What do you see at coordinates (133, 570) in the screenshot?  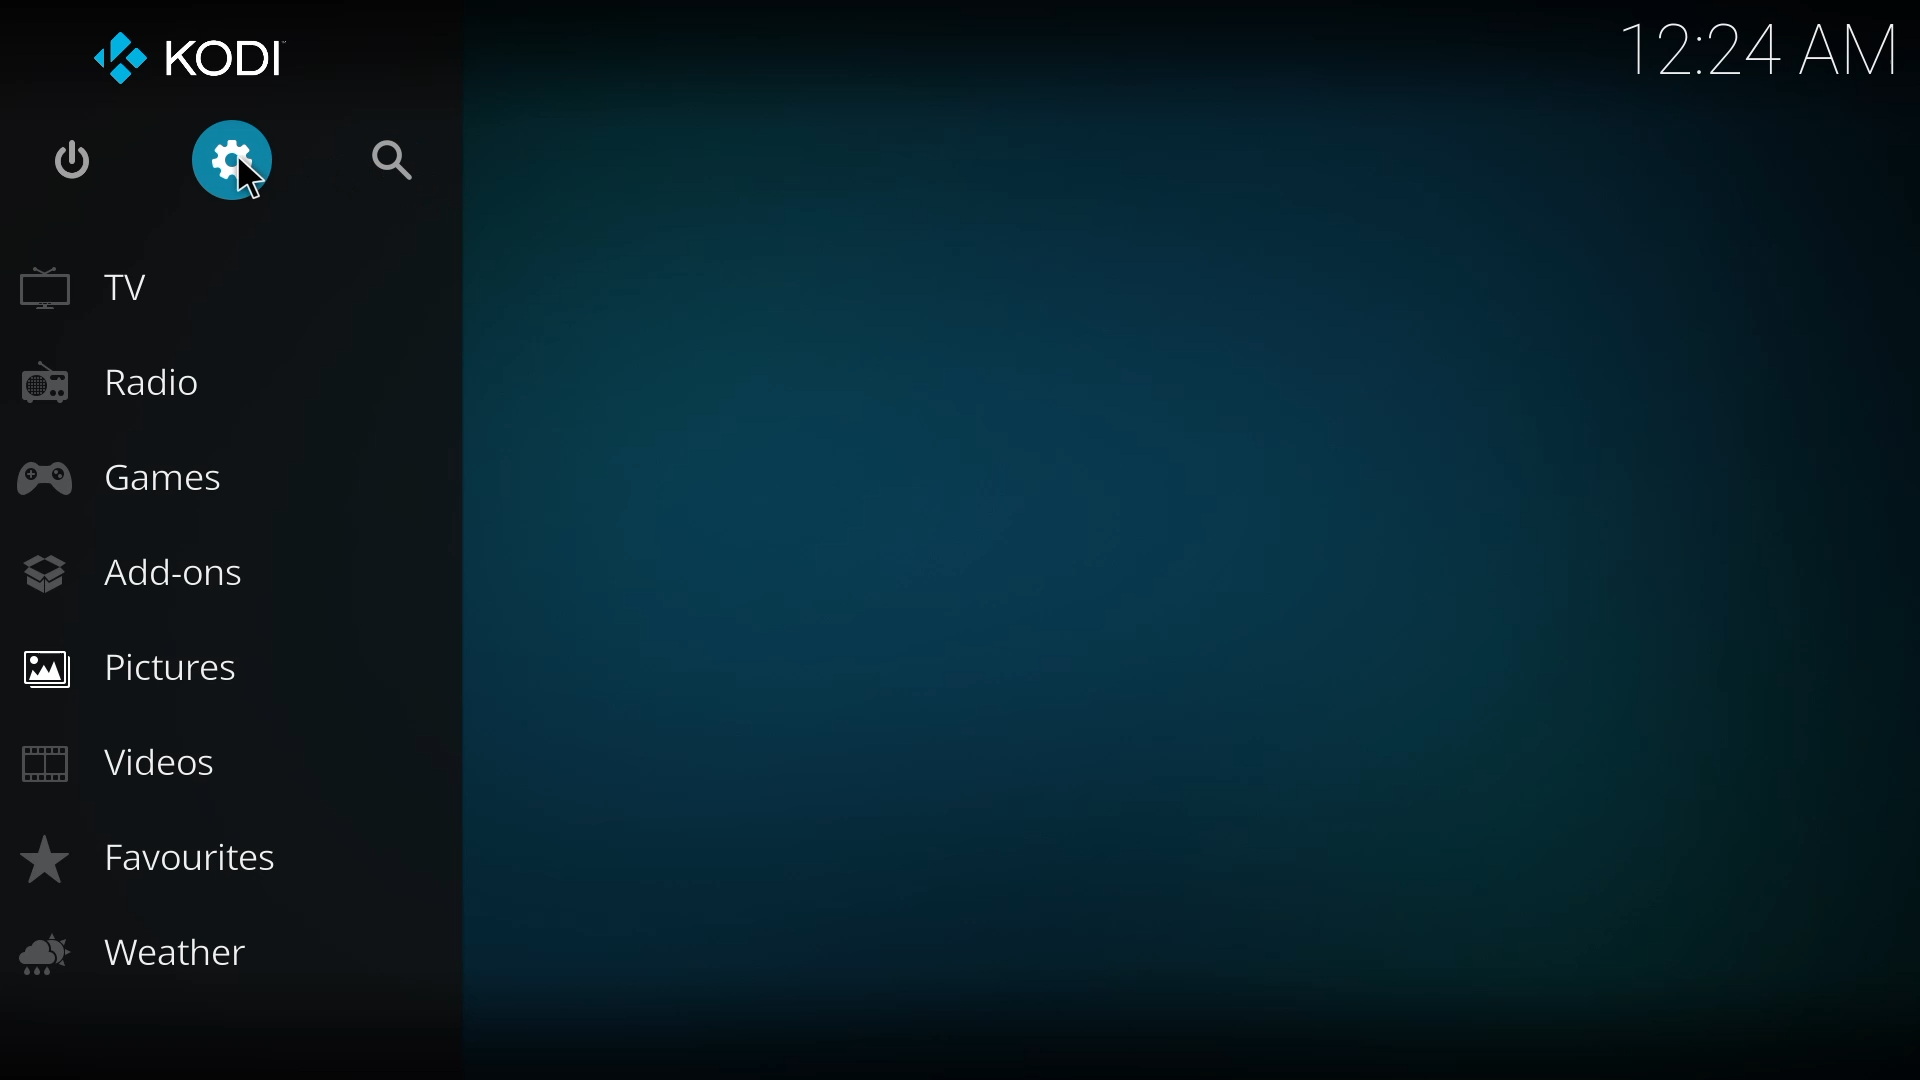 I see `add-ons` at bounding box center [133, 570].